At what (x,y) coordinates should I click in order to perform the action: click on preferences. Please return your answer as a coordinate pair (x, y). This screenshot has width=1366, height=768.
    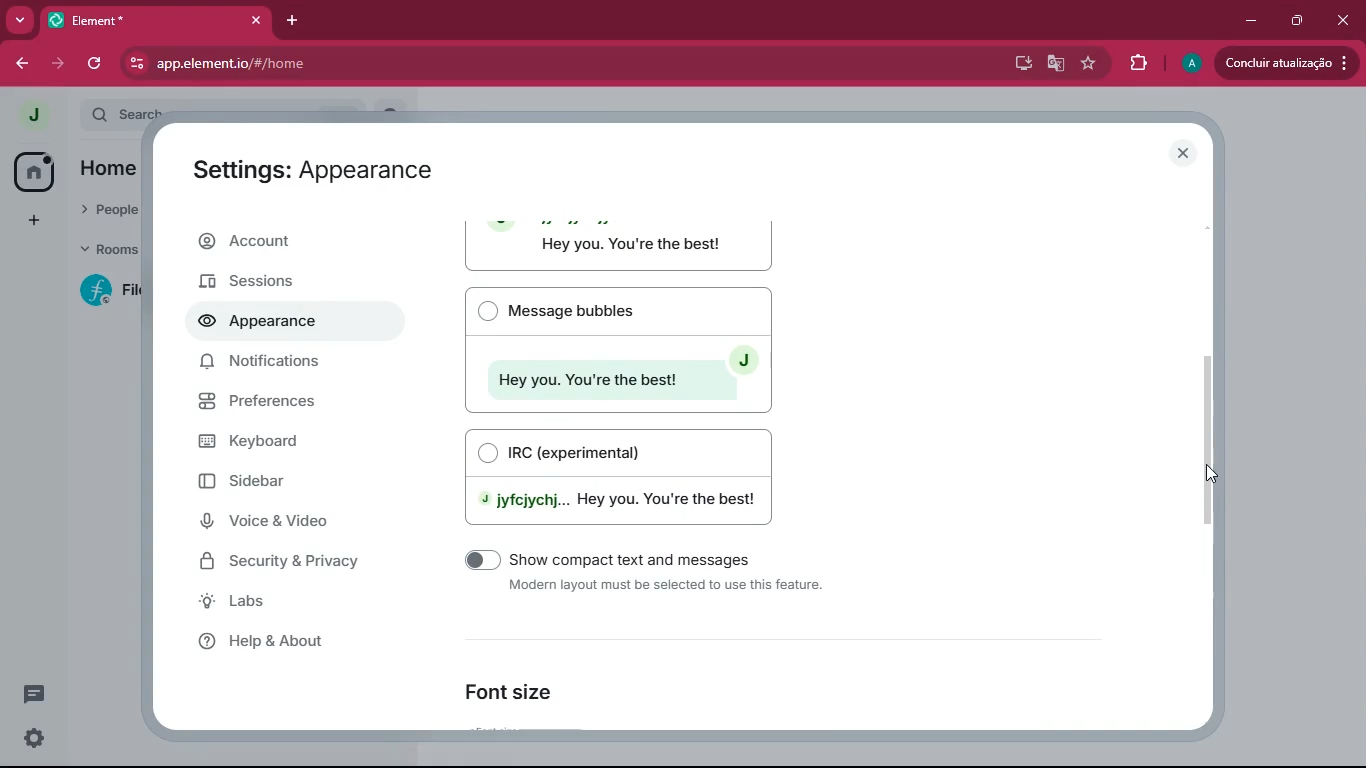
    Looking at the image, I should click on (285, 403).